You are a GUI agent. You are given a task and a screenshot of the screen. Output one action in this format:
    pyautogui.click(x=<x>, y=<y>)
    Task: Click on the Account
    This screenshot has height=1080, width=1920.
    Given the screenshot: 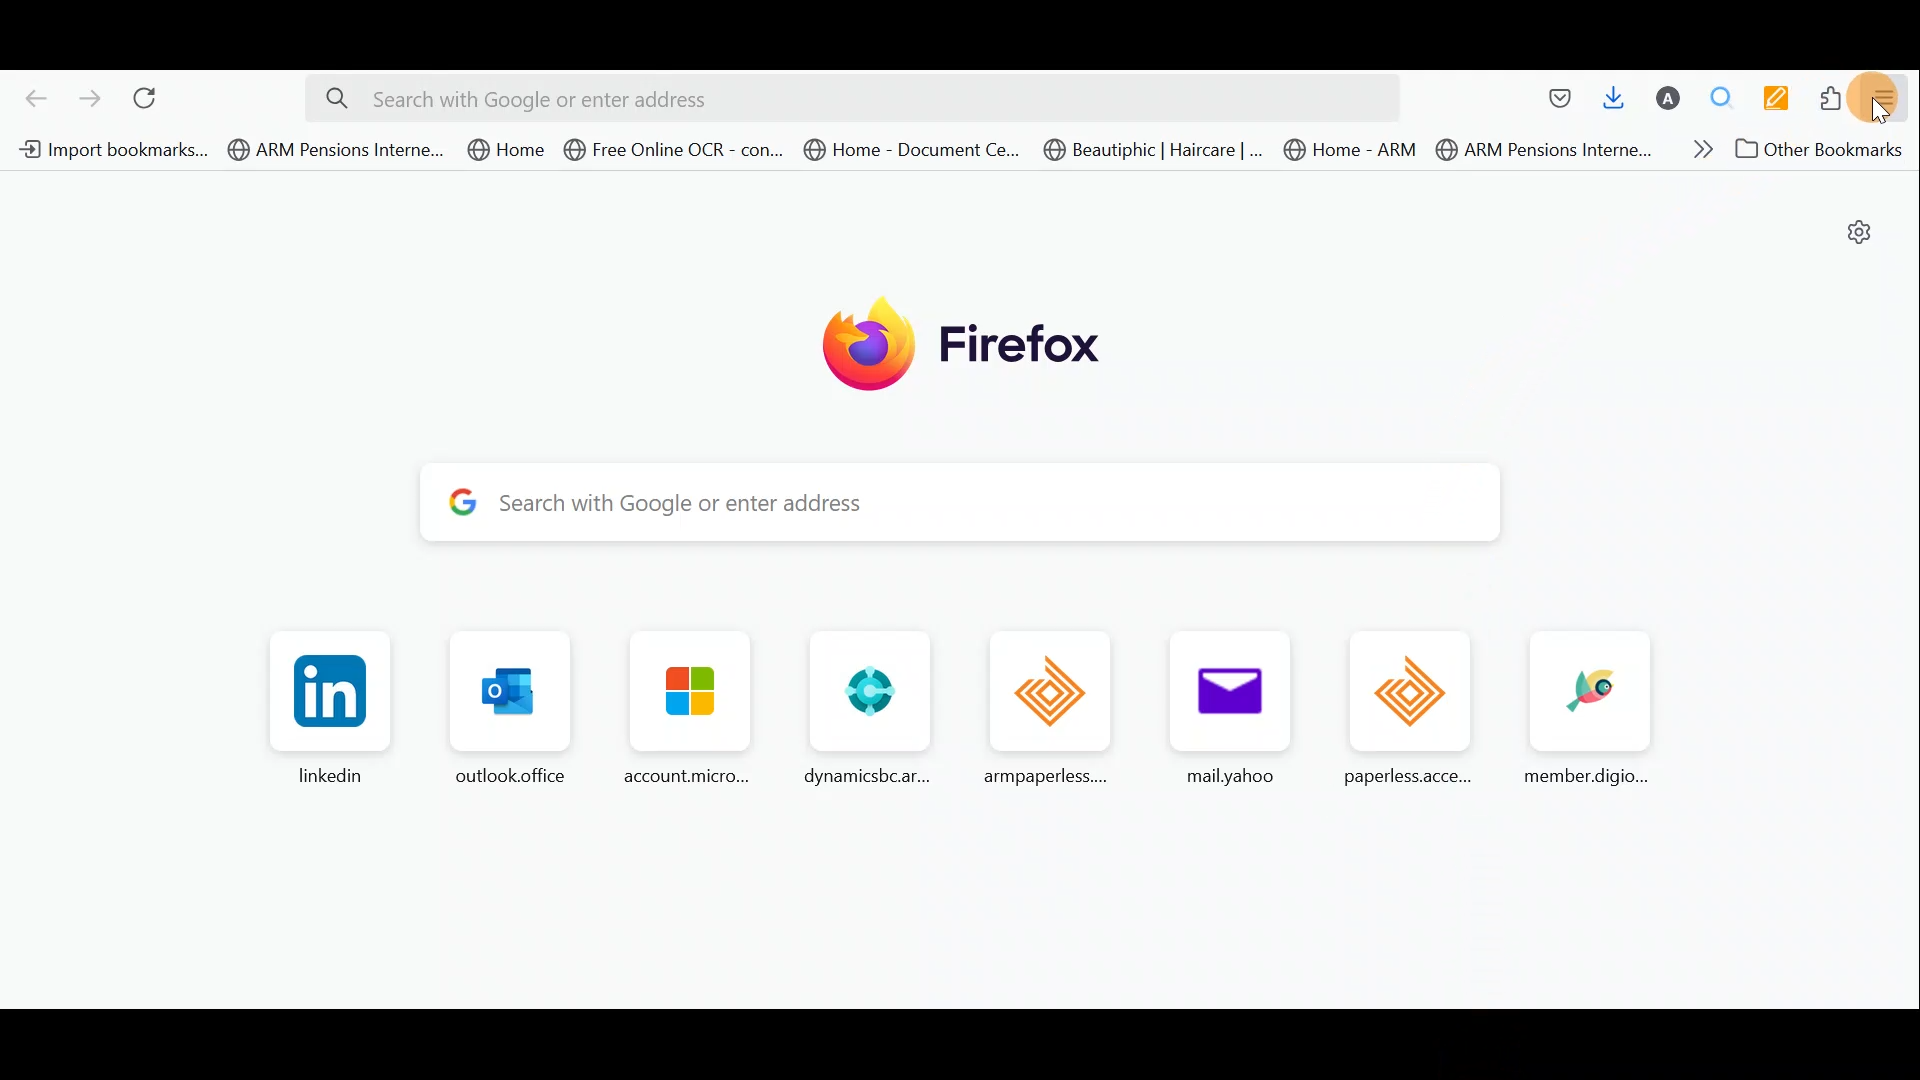 What is the action you would take?
    pyautogui.click(x=1670, y=100)
    